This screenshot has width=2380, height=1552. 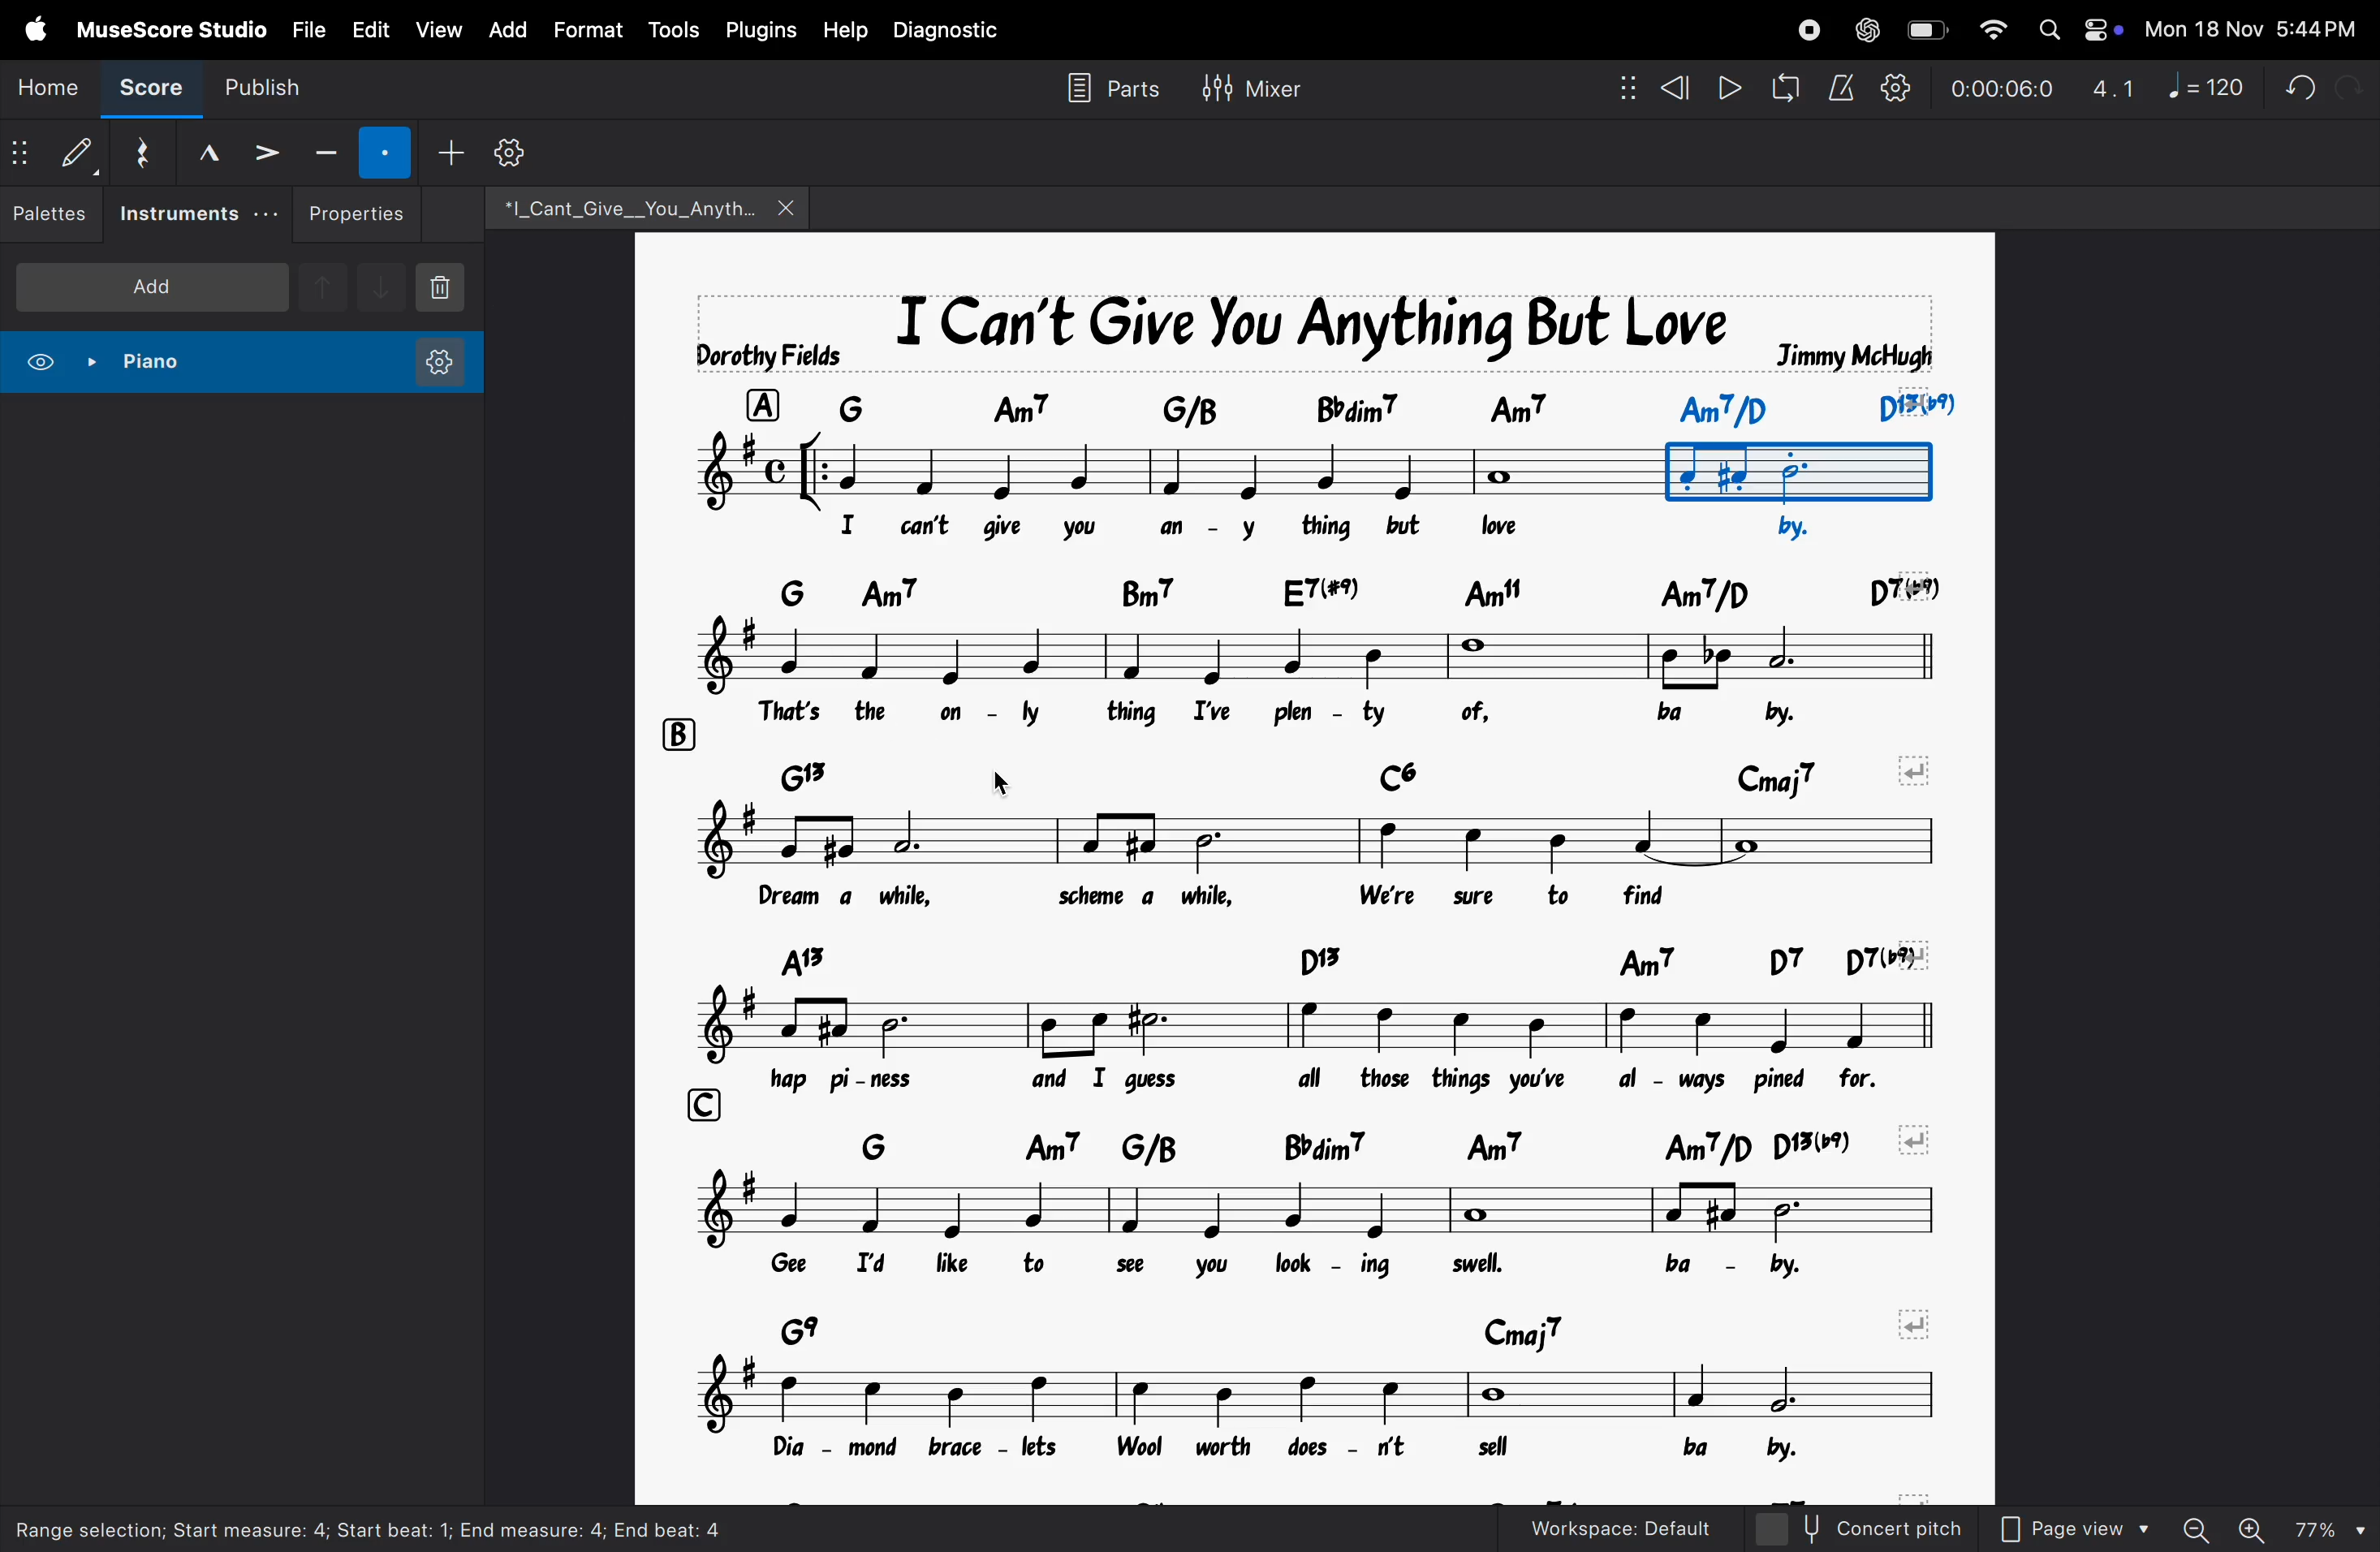 I want to click on parts, so click(x=1112, y=89).